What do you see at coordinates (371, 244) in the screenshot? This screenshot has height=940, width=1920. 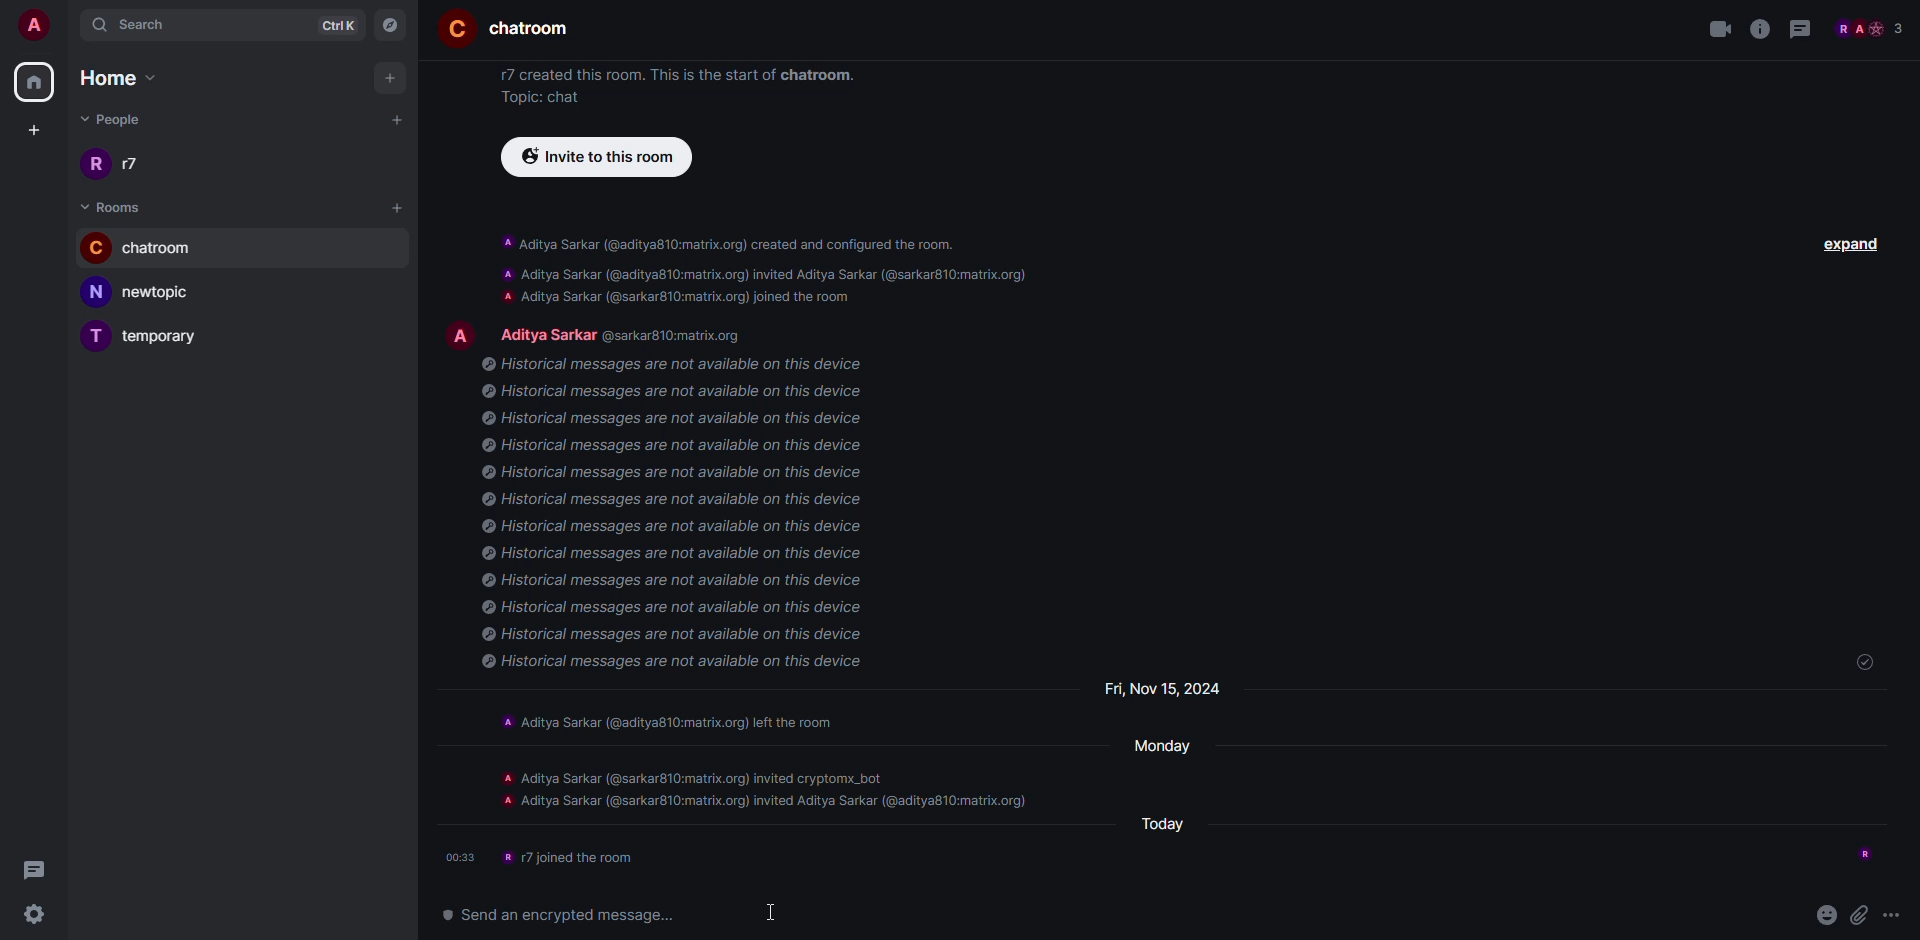 I see `more` at bounding box center [371, 244].